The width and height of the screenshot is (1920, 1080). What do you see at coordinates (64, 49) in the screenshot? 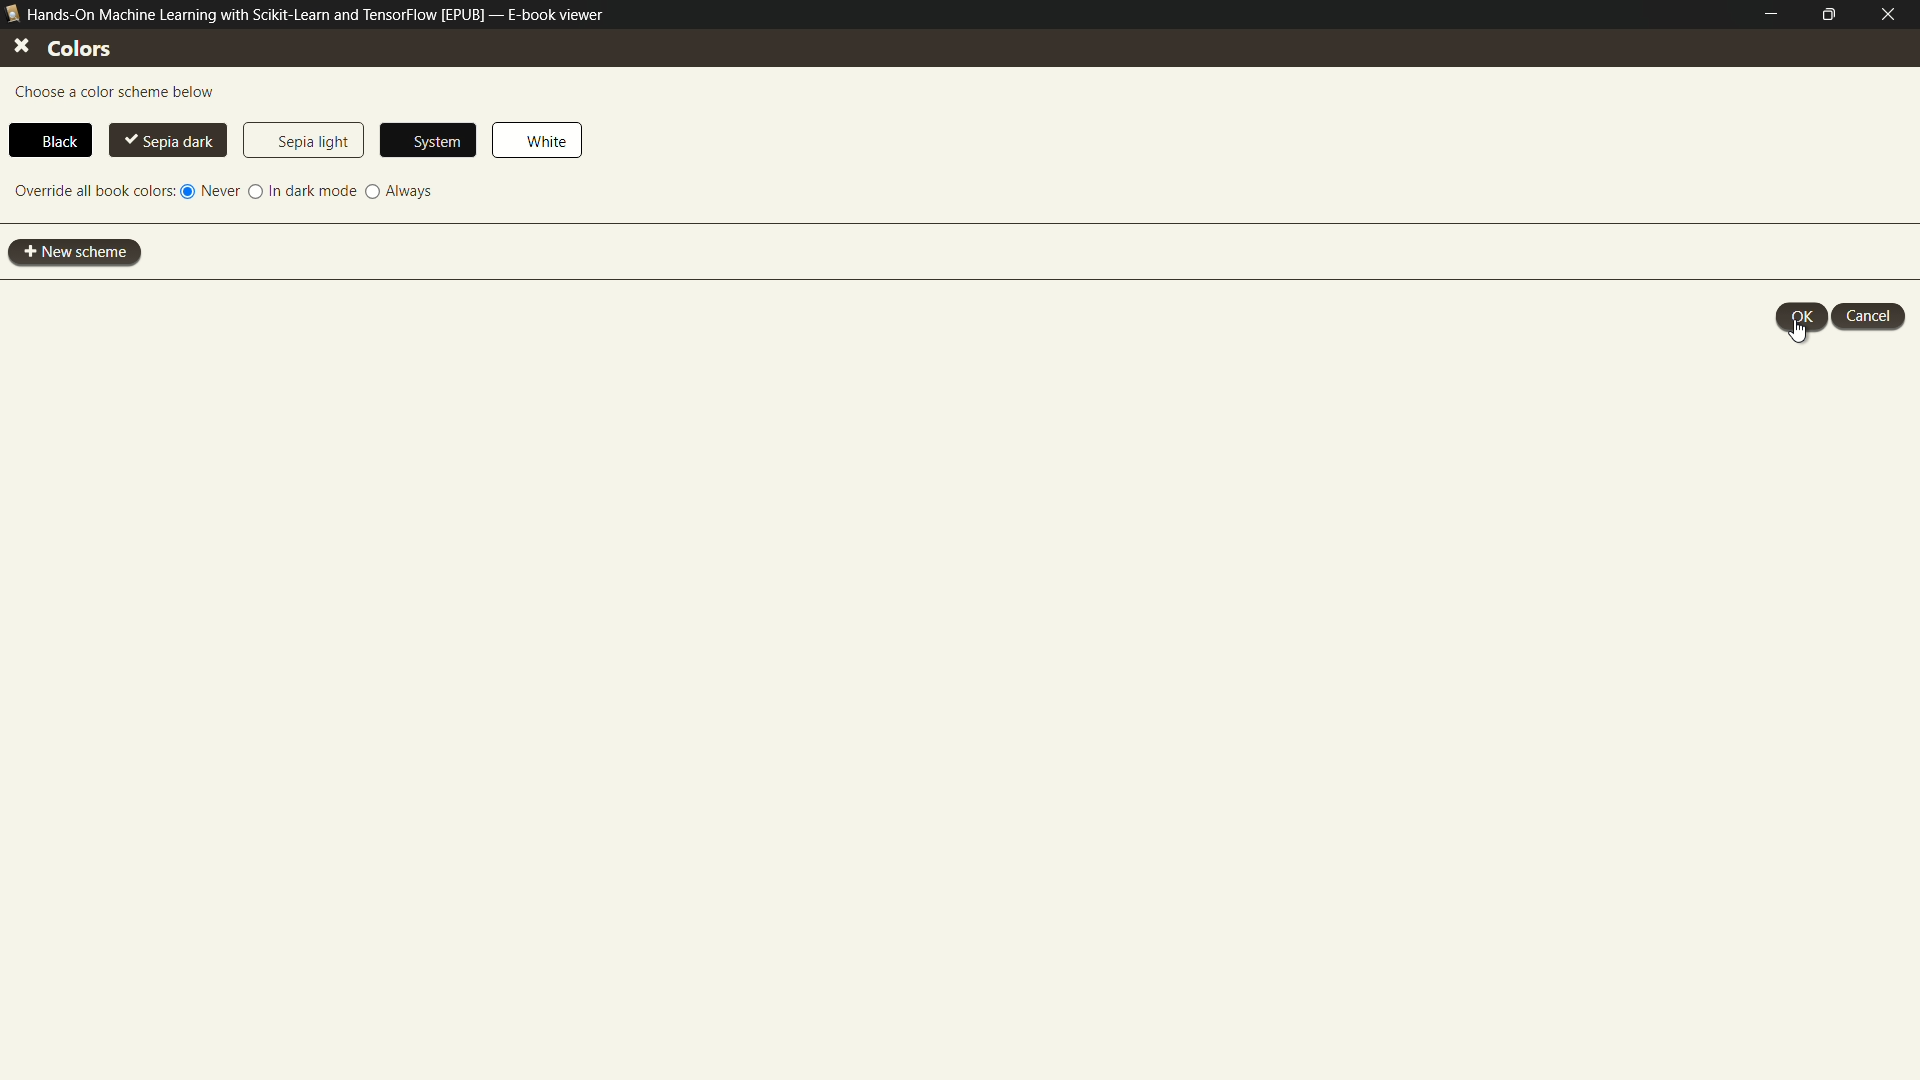
I see `colors` at bounding box center [64, 49].